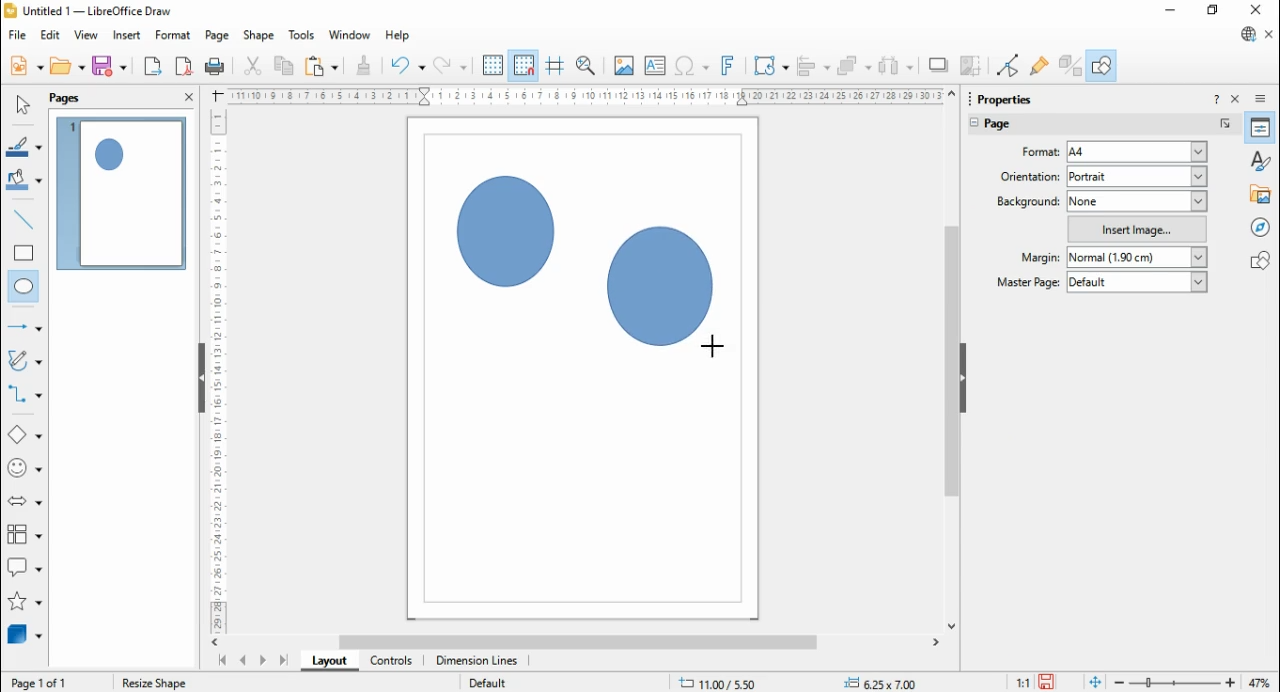 The height and width of the screenshot is (692, 1280). What do you see at coordinates (1172, 10) in the screenshot?
I see `minimize` at bounding box center [1172, 10].